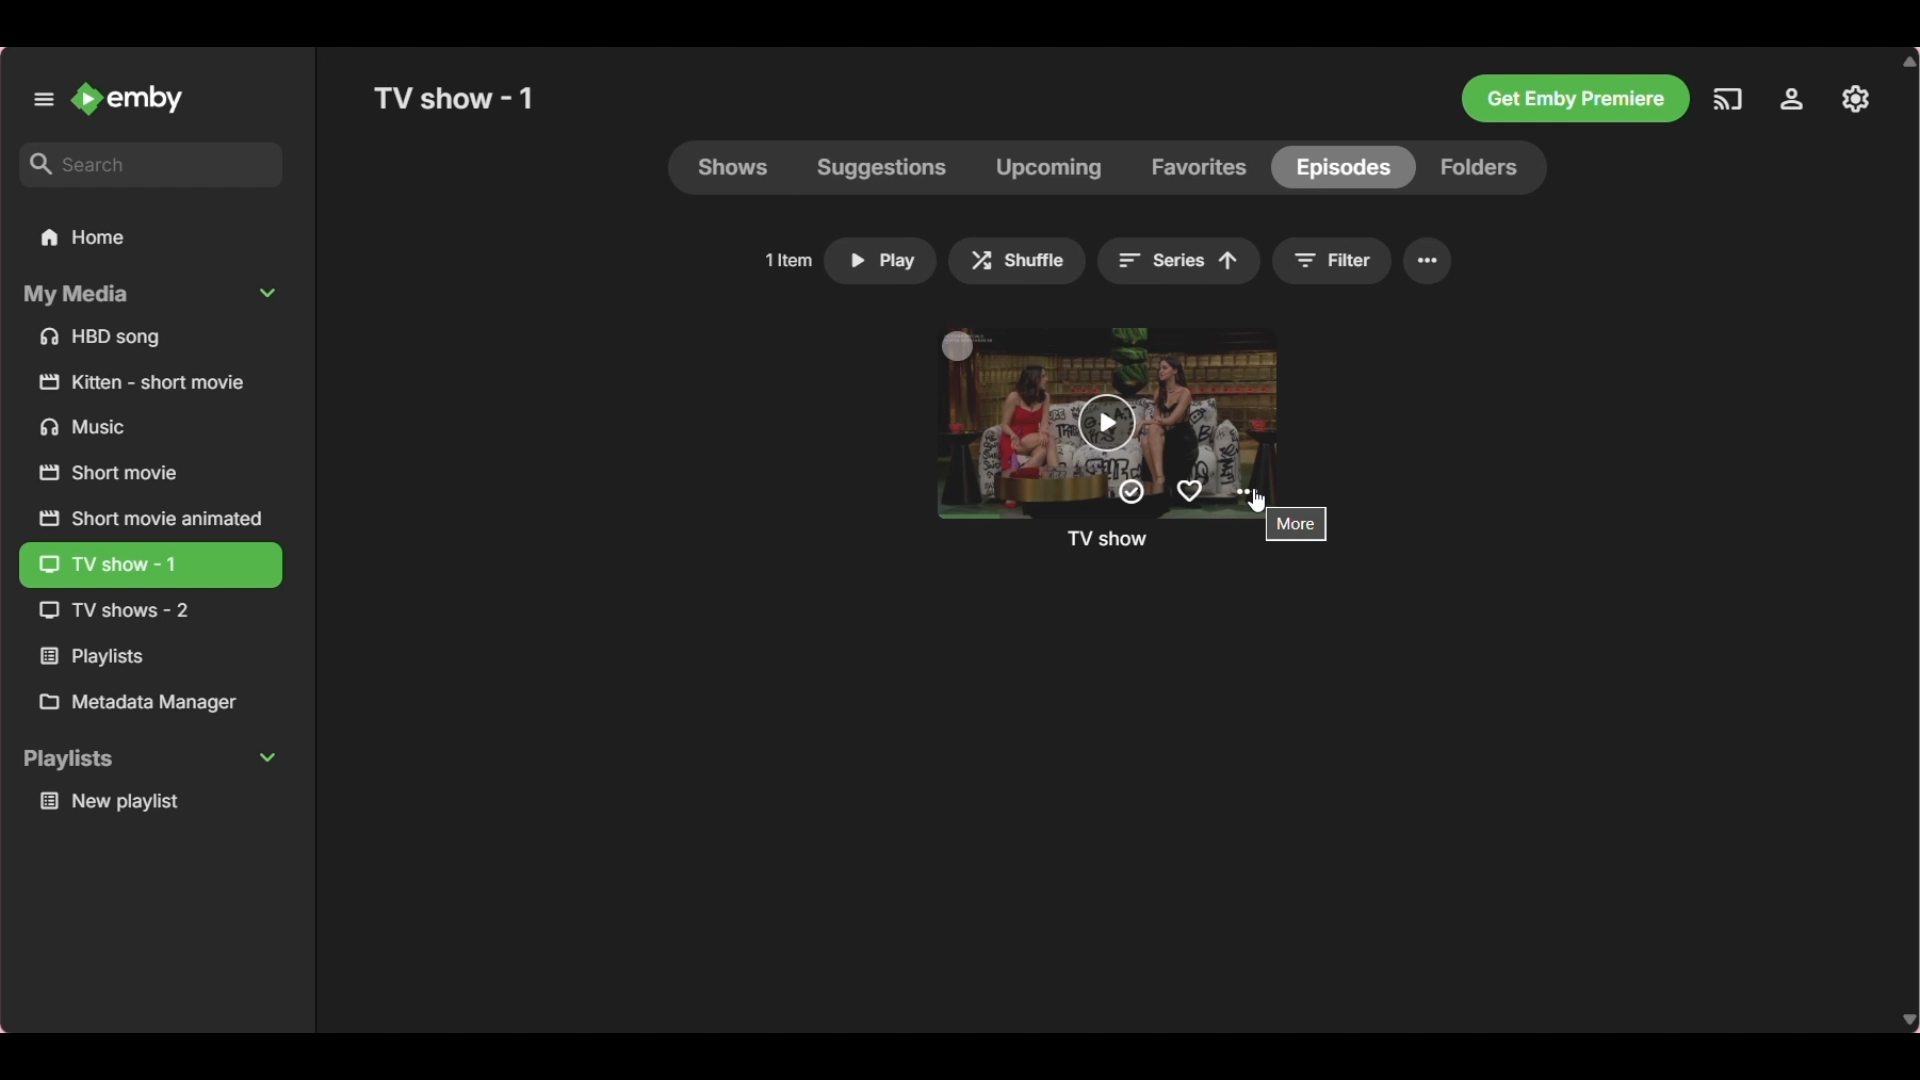 The image size is (1920, 1080). I want to click on Playlists, so click(150, 657).